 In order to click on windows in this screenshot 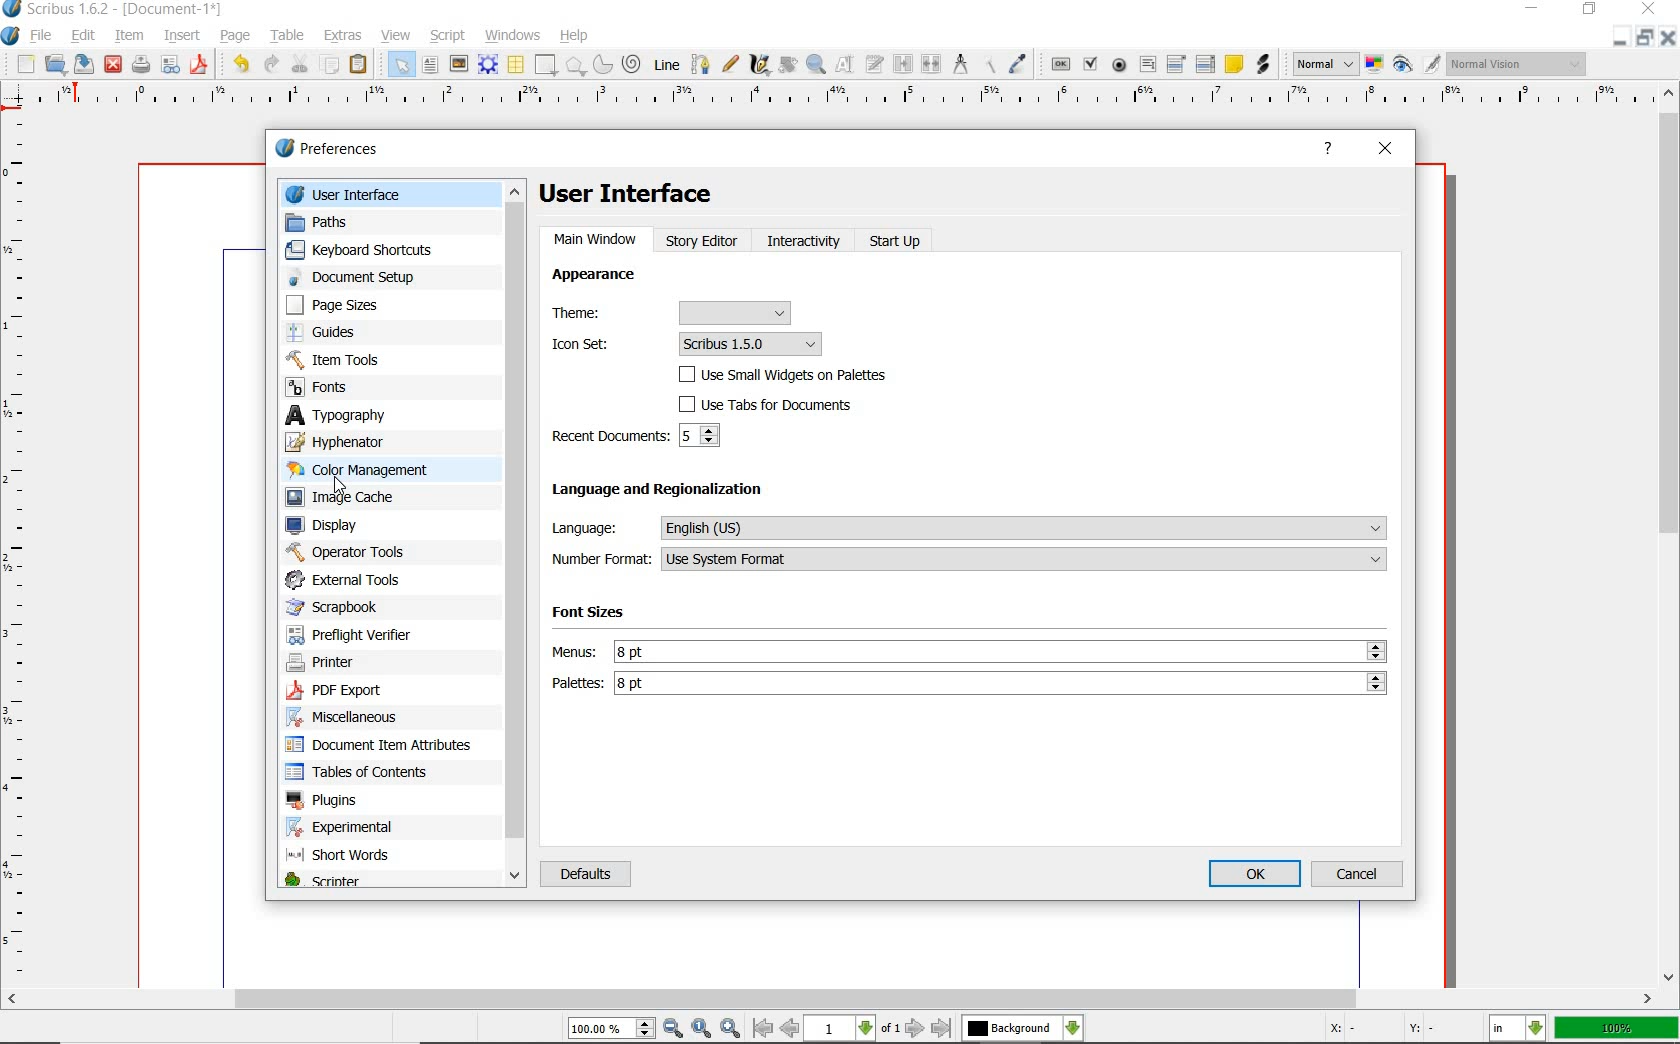, I will do `click(513, 34)`.